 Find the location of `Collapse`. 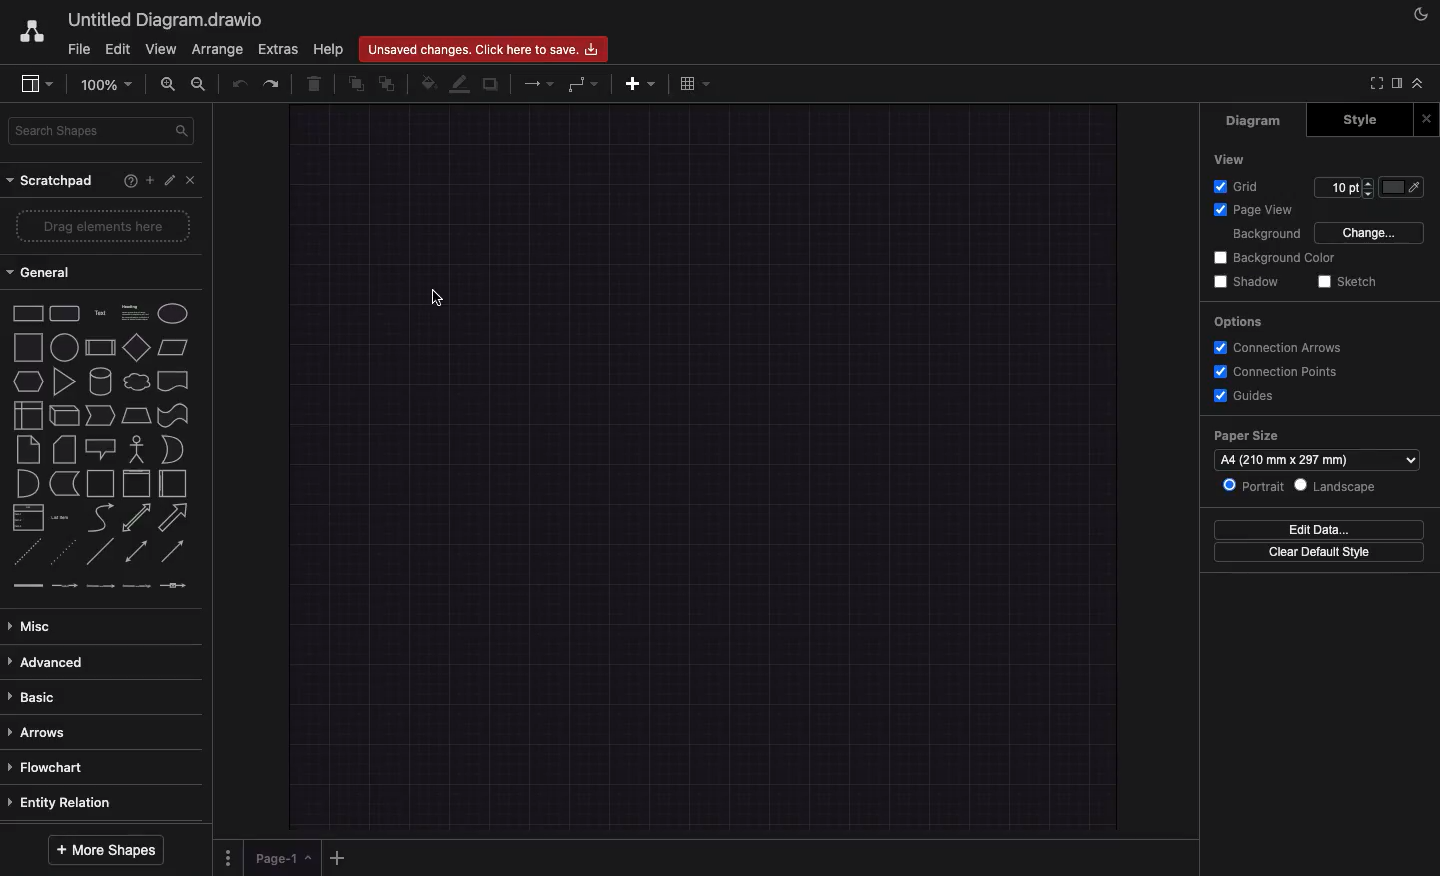

Collapse is located at coordinates (1422, 85).